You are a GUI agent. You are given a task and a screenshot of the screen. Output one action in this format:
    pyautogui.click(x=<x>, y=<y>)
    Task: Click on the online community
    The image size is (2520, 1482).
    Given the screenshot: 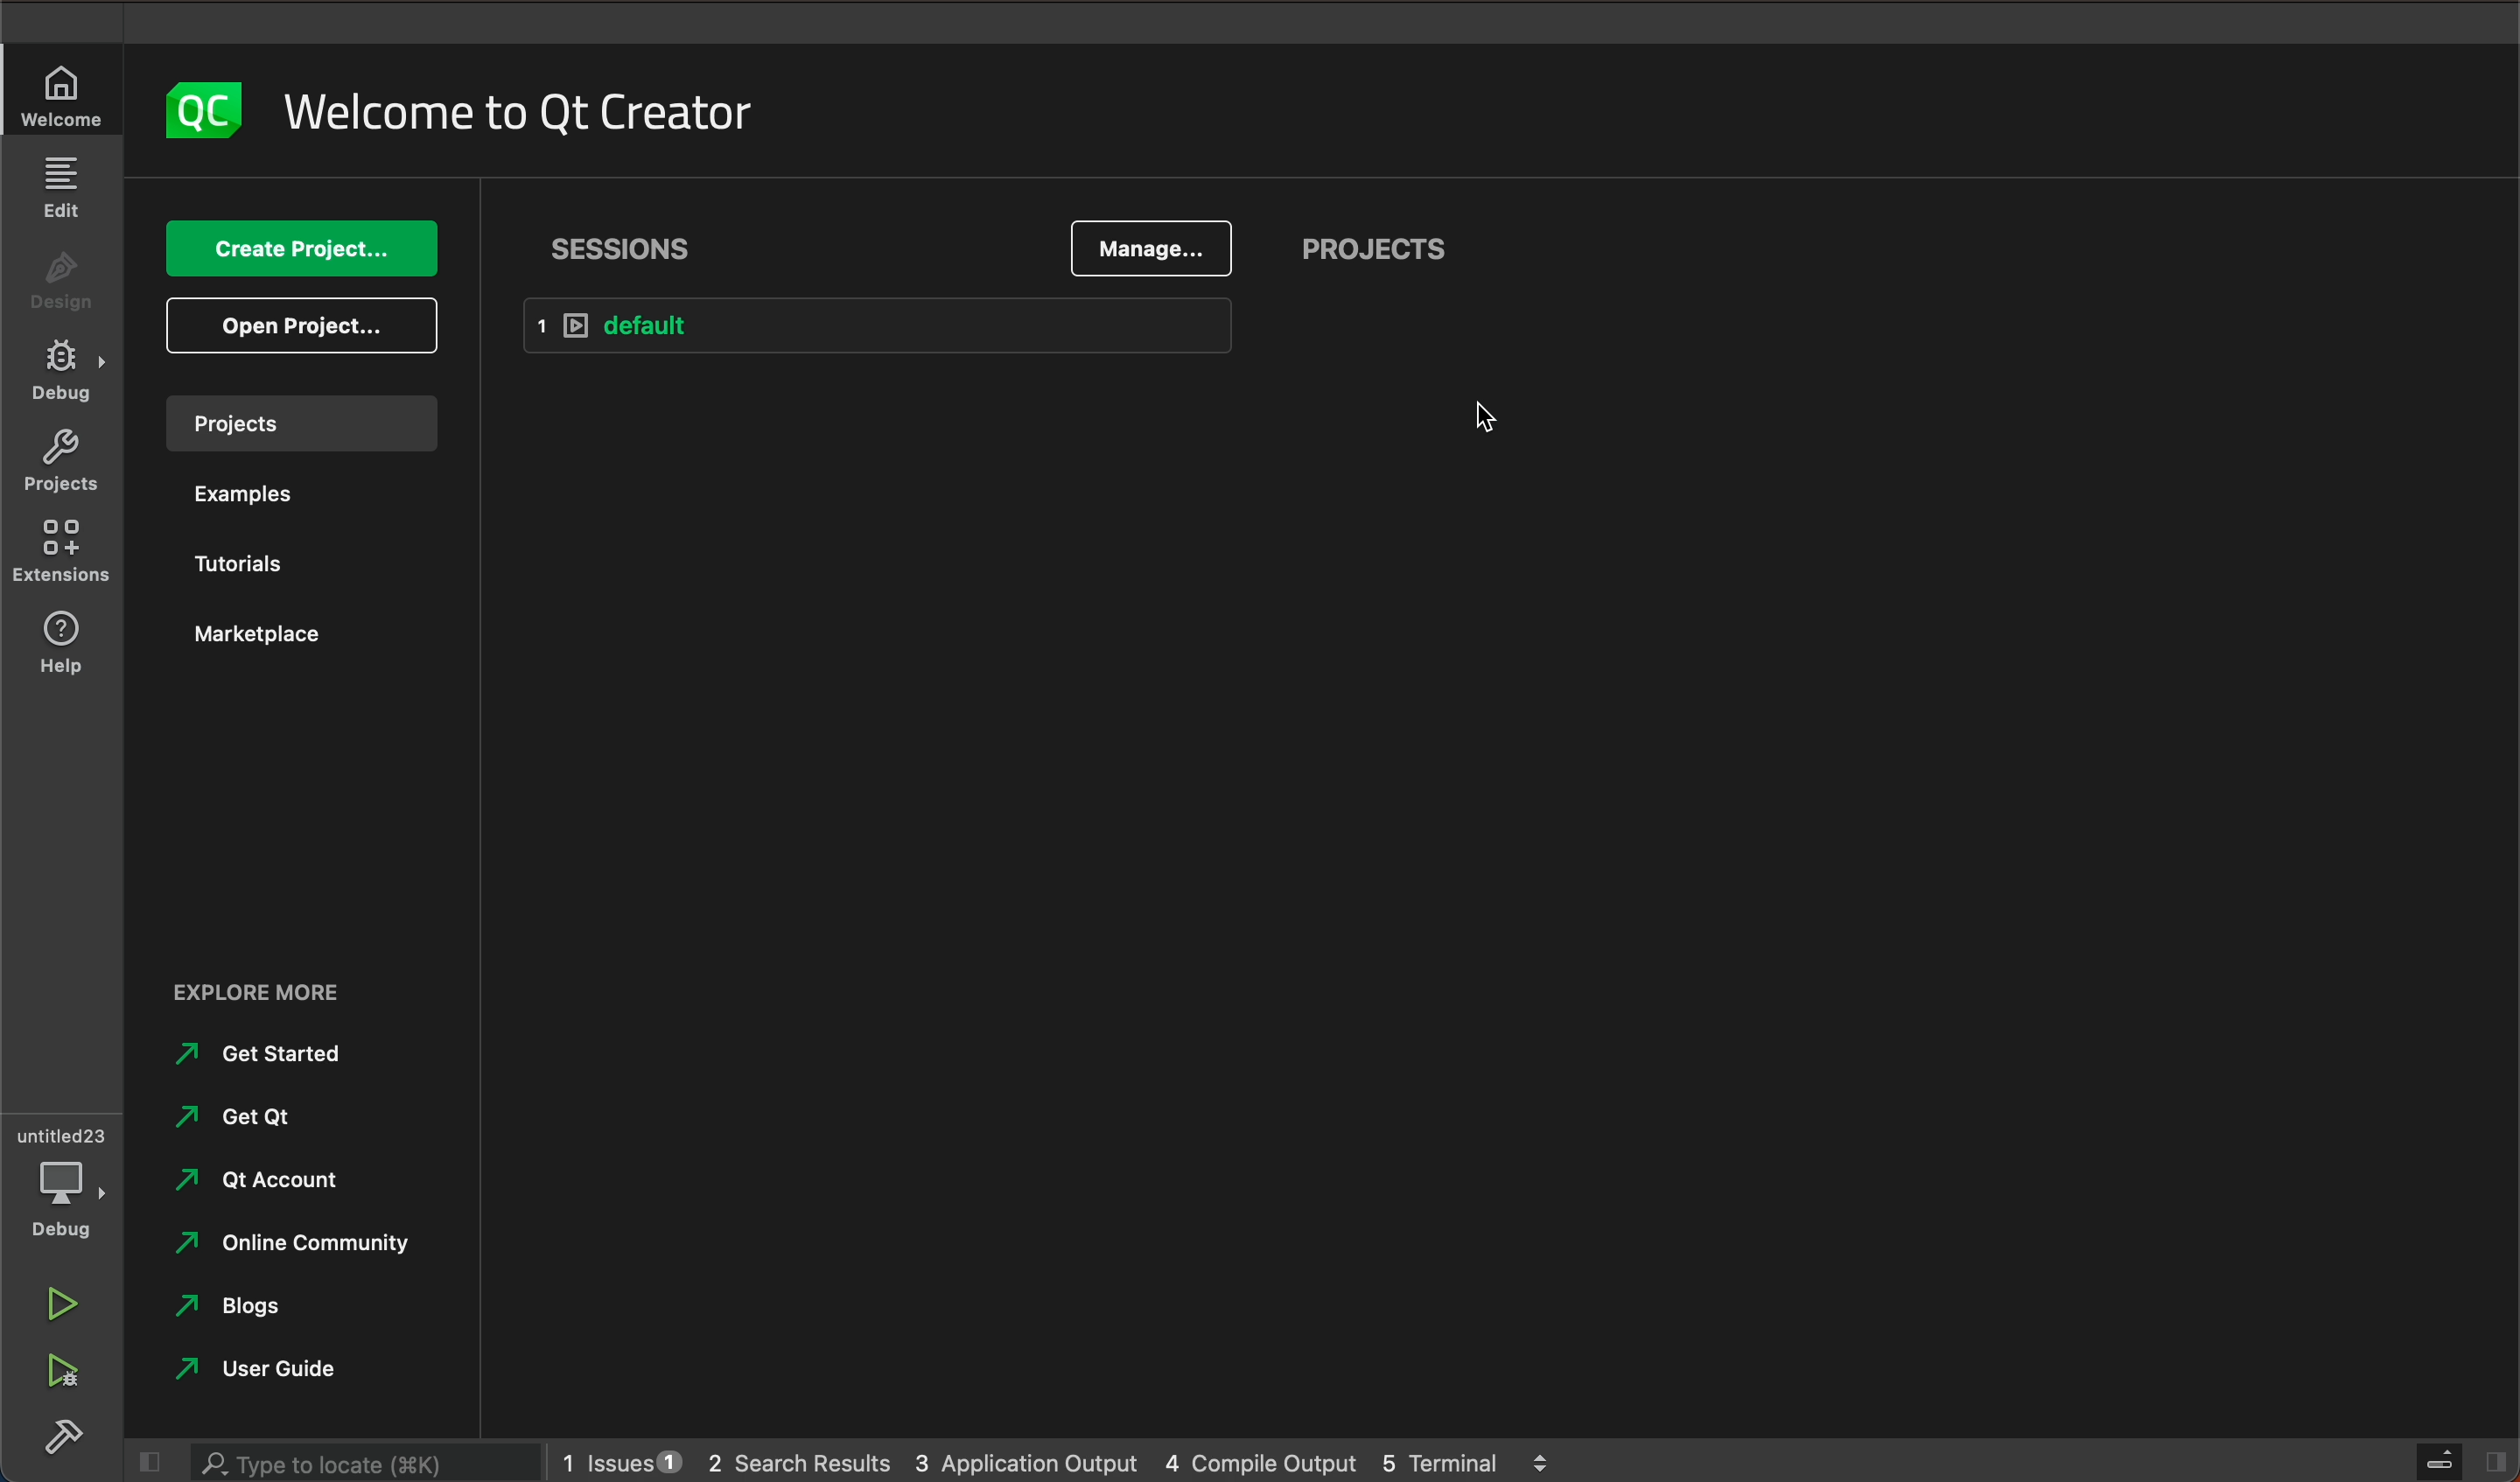 What is the action you would take?
    pyautogui.click(x=287, y=1248)
    